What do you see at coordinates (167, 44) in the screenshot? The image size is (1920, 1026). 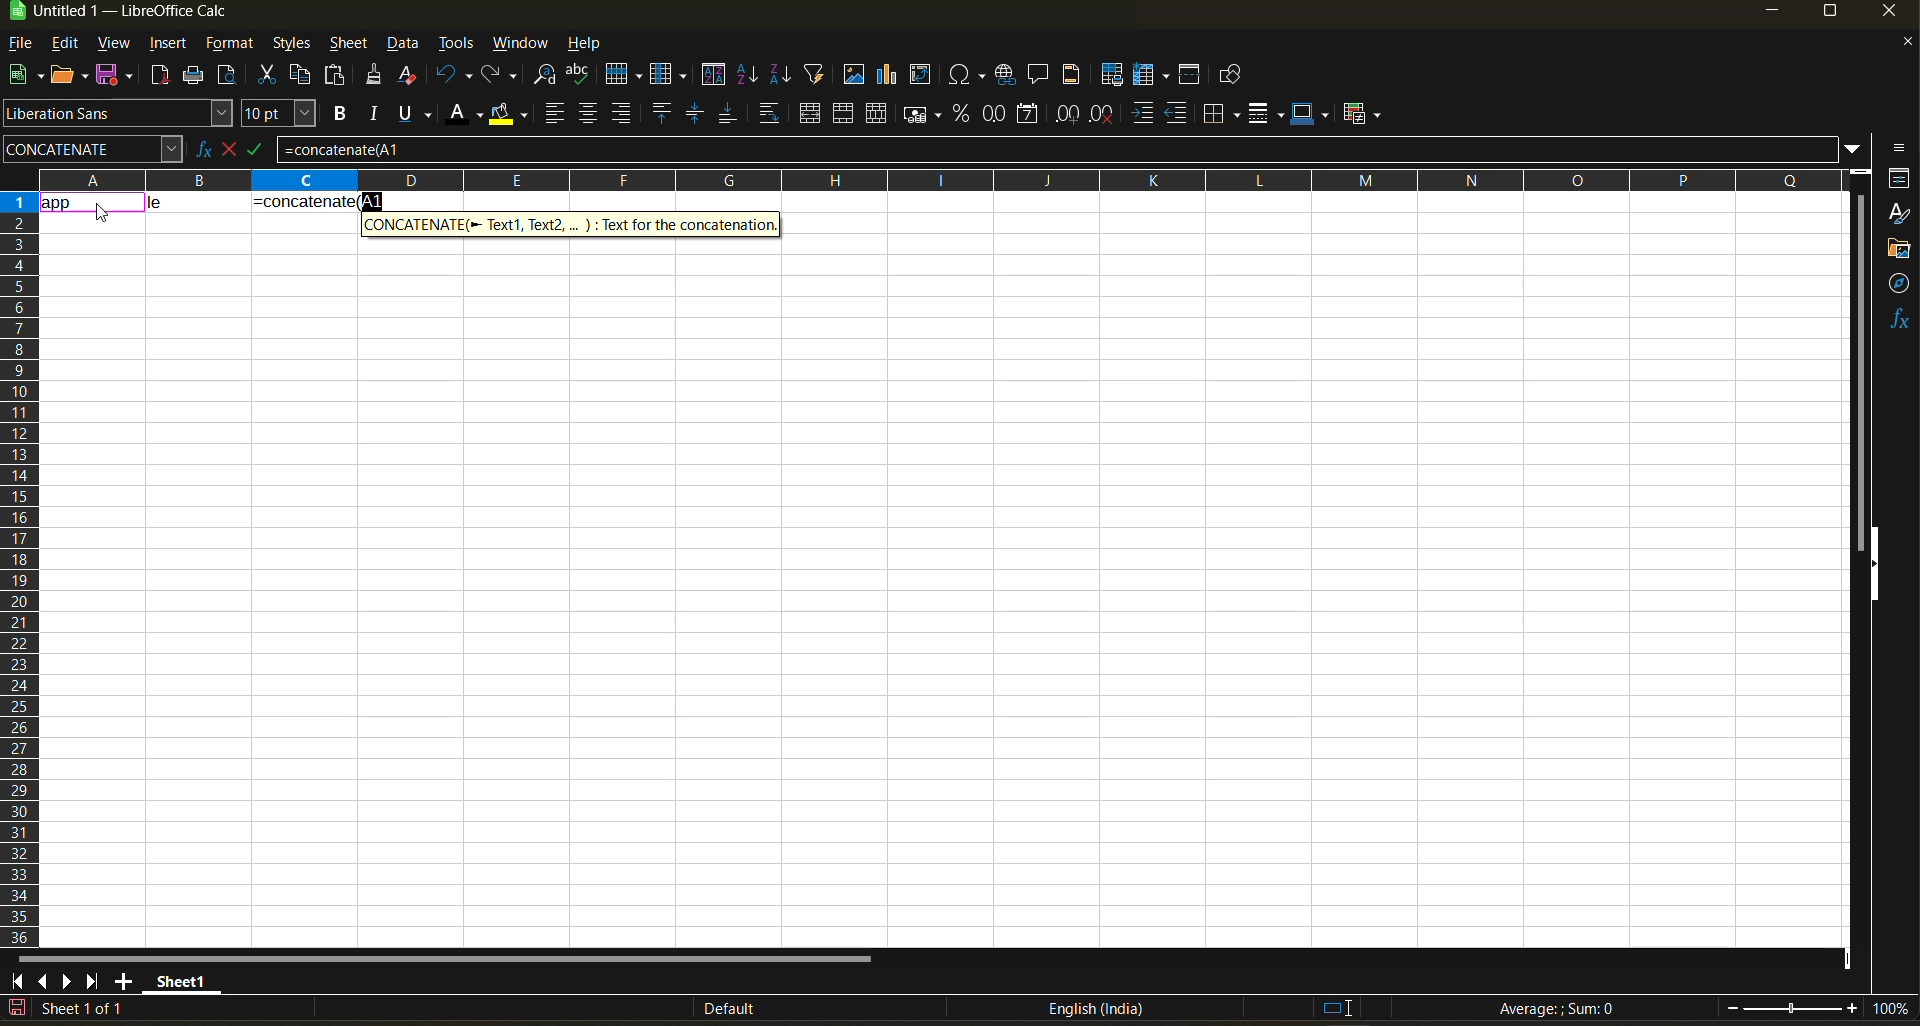 I see `insert` at bounding box center [167, 44].